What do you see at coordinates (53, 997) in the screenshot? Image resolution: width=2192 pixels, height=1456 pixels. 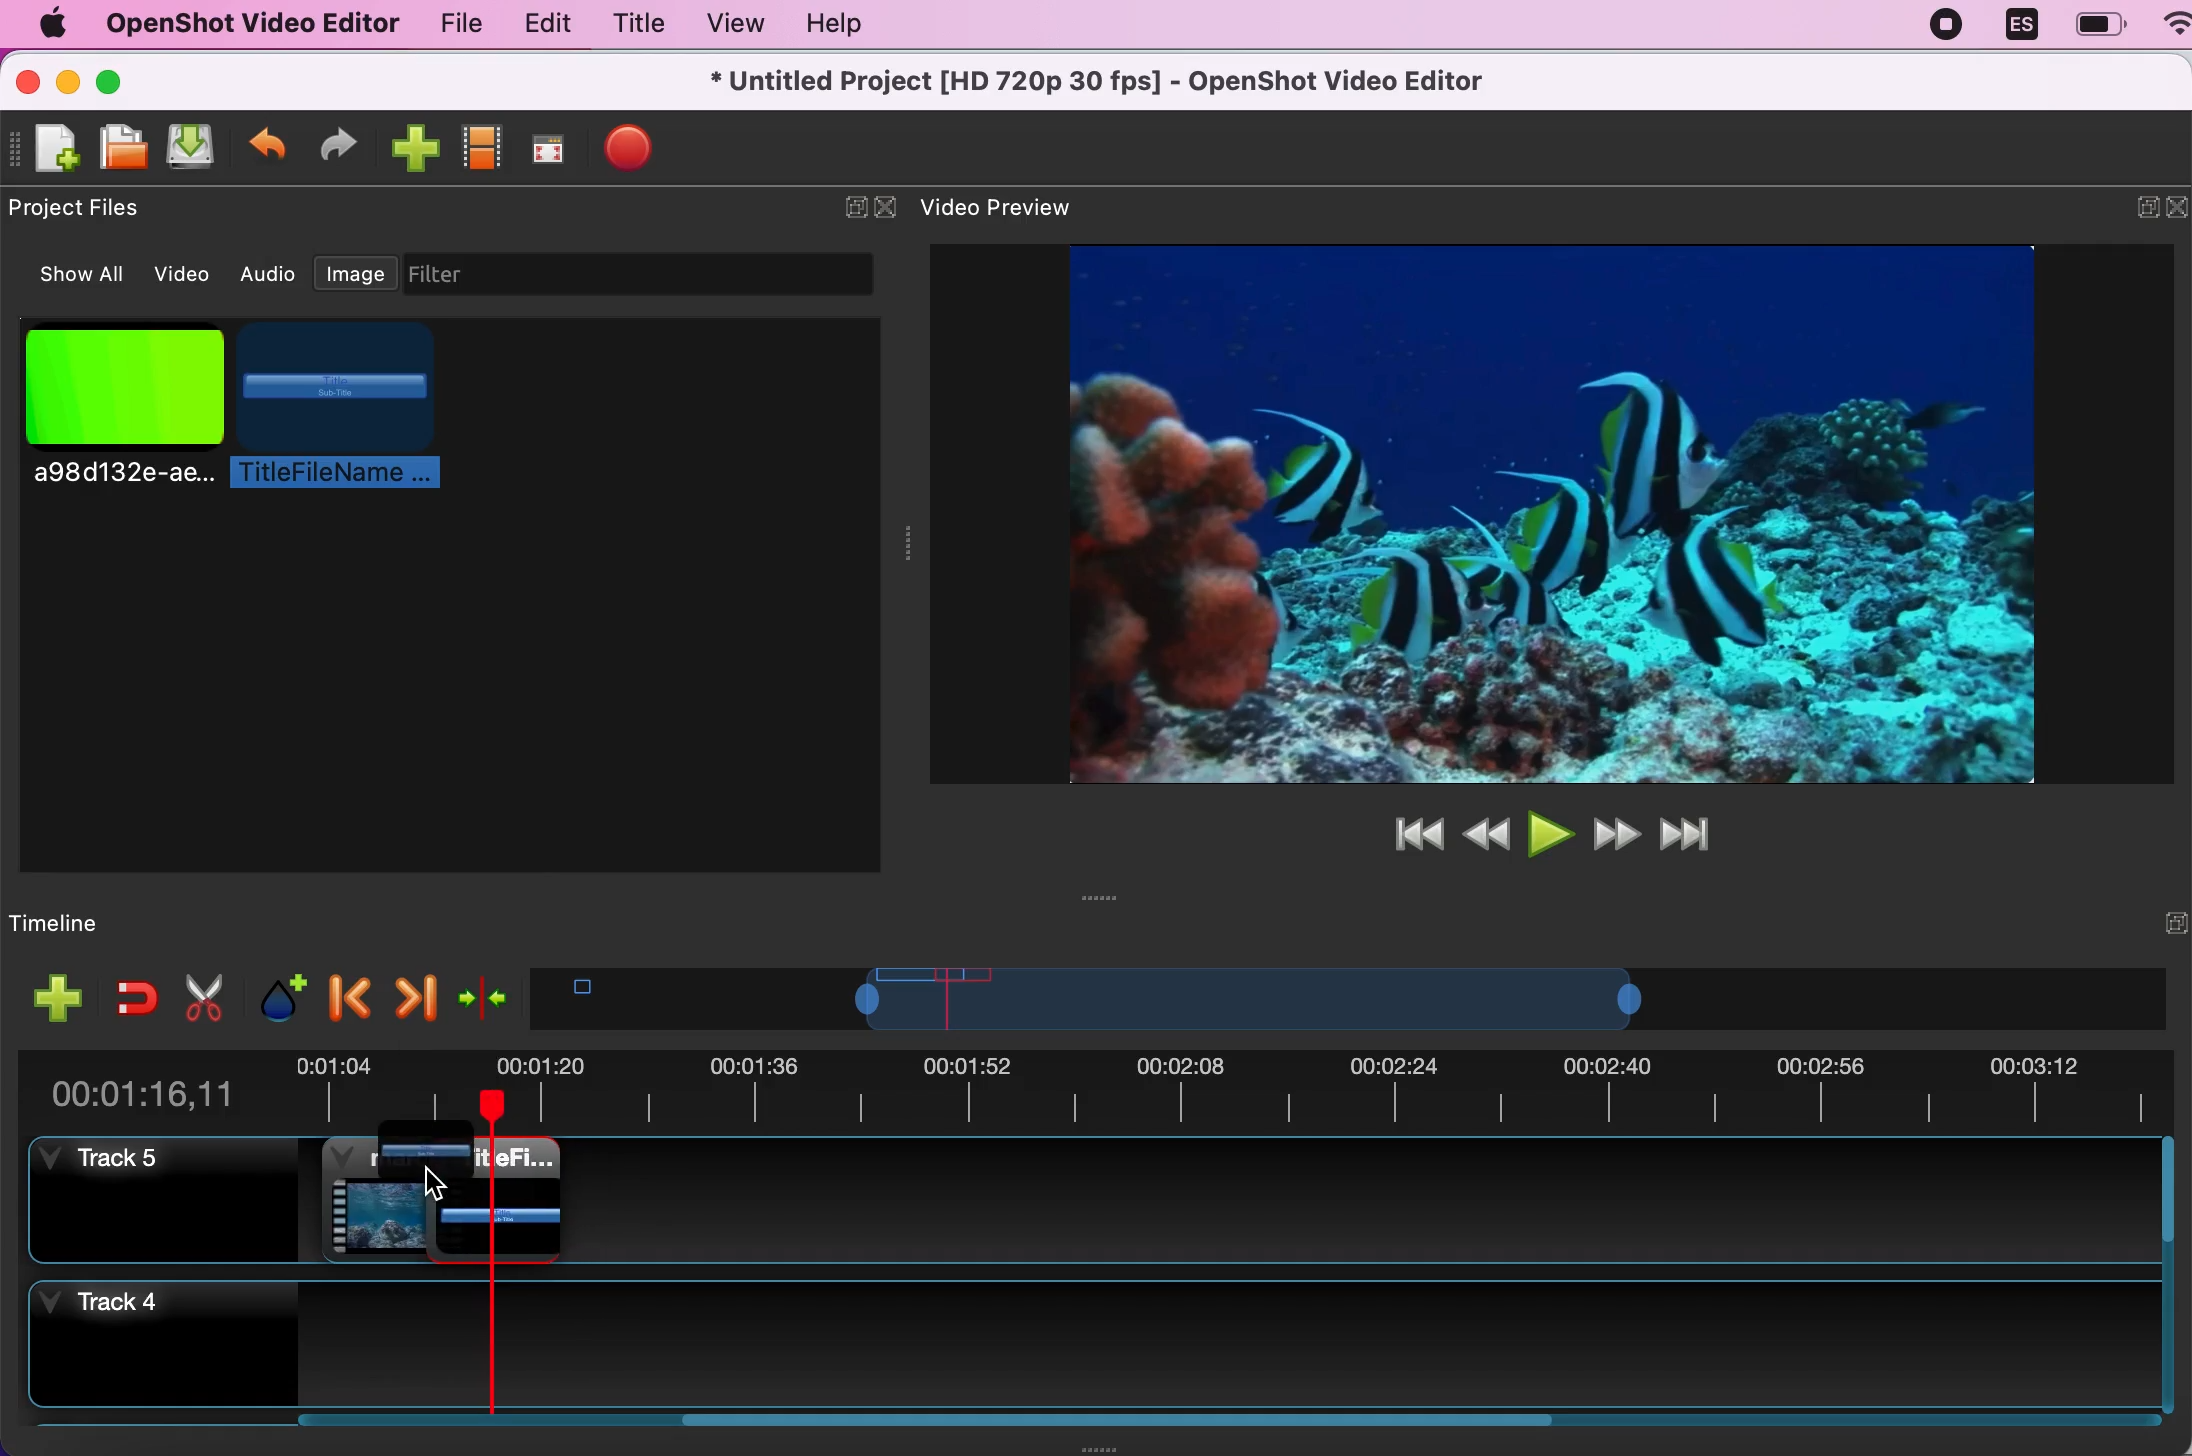 I see `add track` at bounding box center [53, 997].